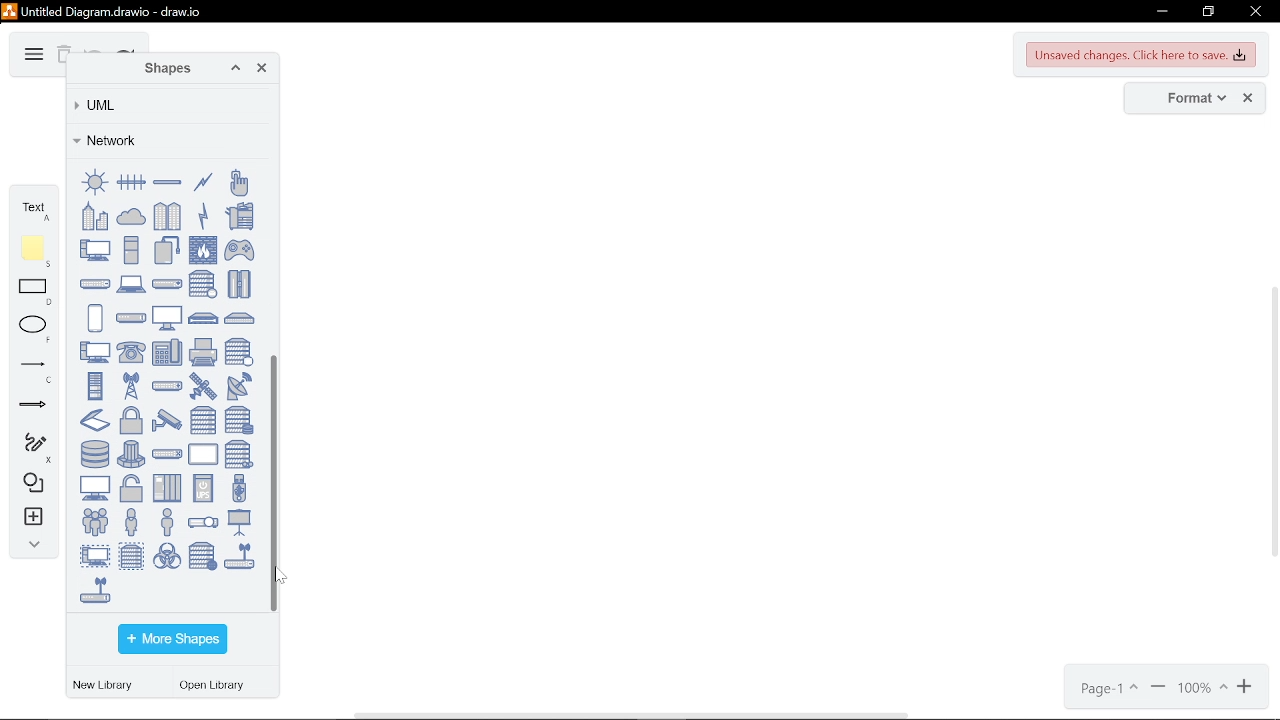 This screenshot has height=720, width=1280. What do you see at coordinates (131, 249) in the screenshot?
I see `desktop PC` at bounding box center [131, 249].